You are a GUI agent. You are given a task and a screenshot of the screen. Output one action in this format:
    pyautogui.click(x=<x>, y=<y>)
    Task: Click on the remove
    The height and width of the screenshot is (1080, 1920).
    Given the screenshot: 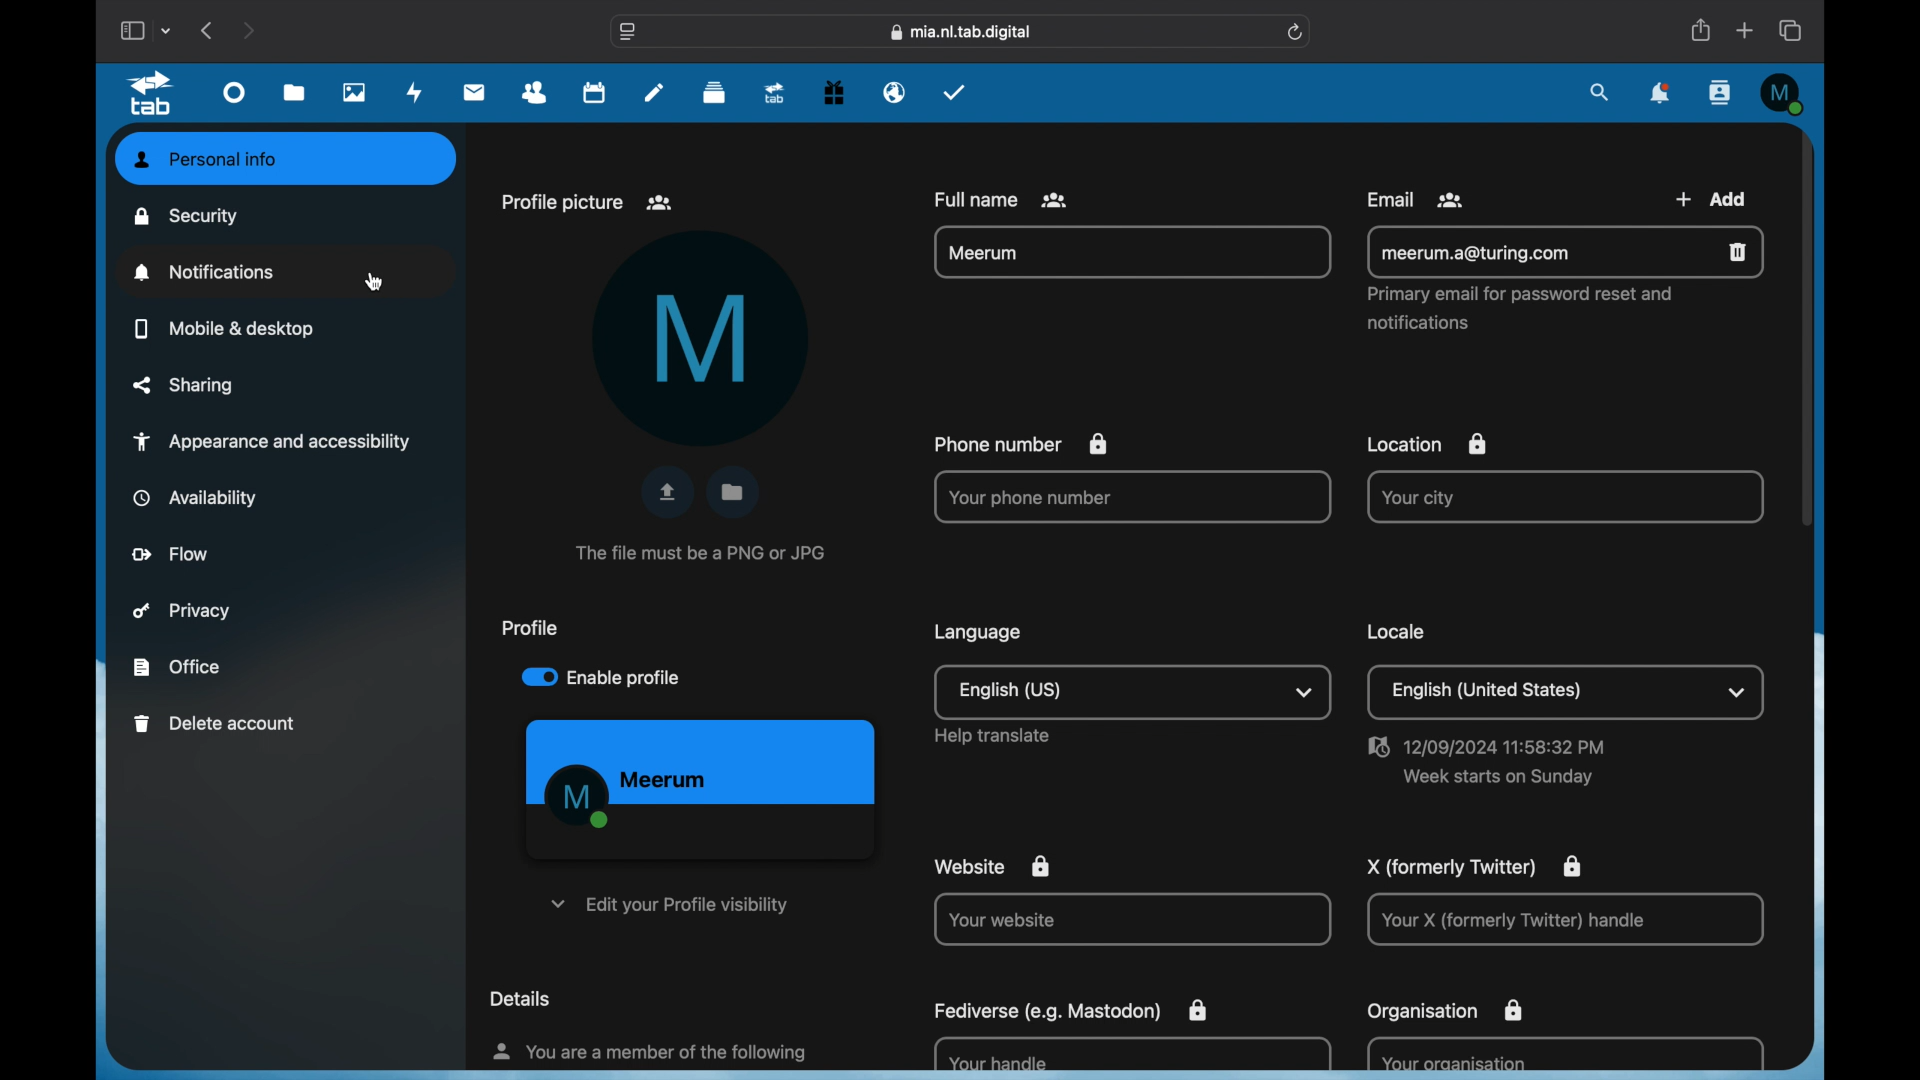 What is the action you would take?
    pyautogui.click(x=1738, y=251)
    